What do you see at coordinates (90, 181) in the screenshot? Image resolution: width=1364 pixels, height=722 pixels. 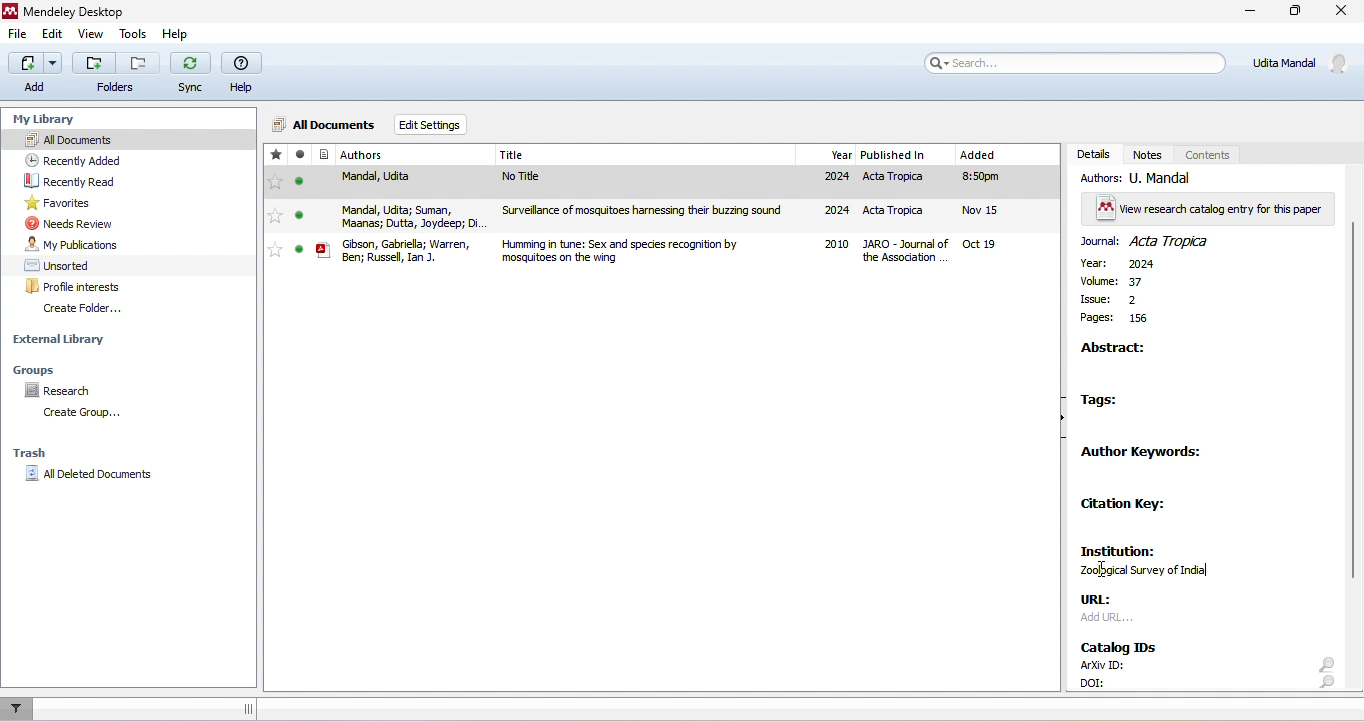 I see `recently read` at bounding box center [90, 181].